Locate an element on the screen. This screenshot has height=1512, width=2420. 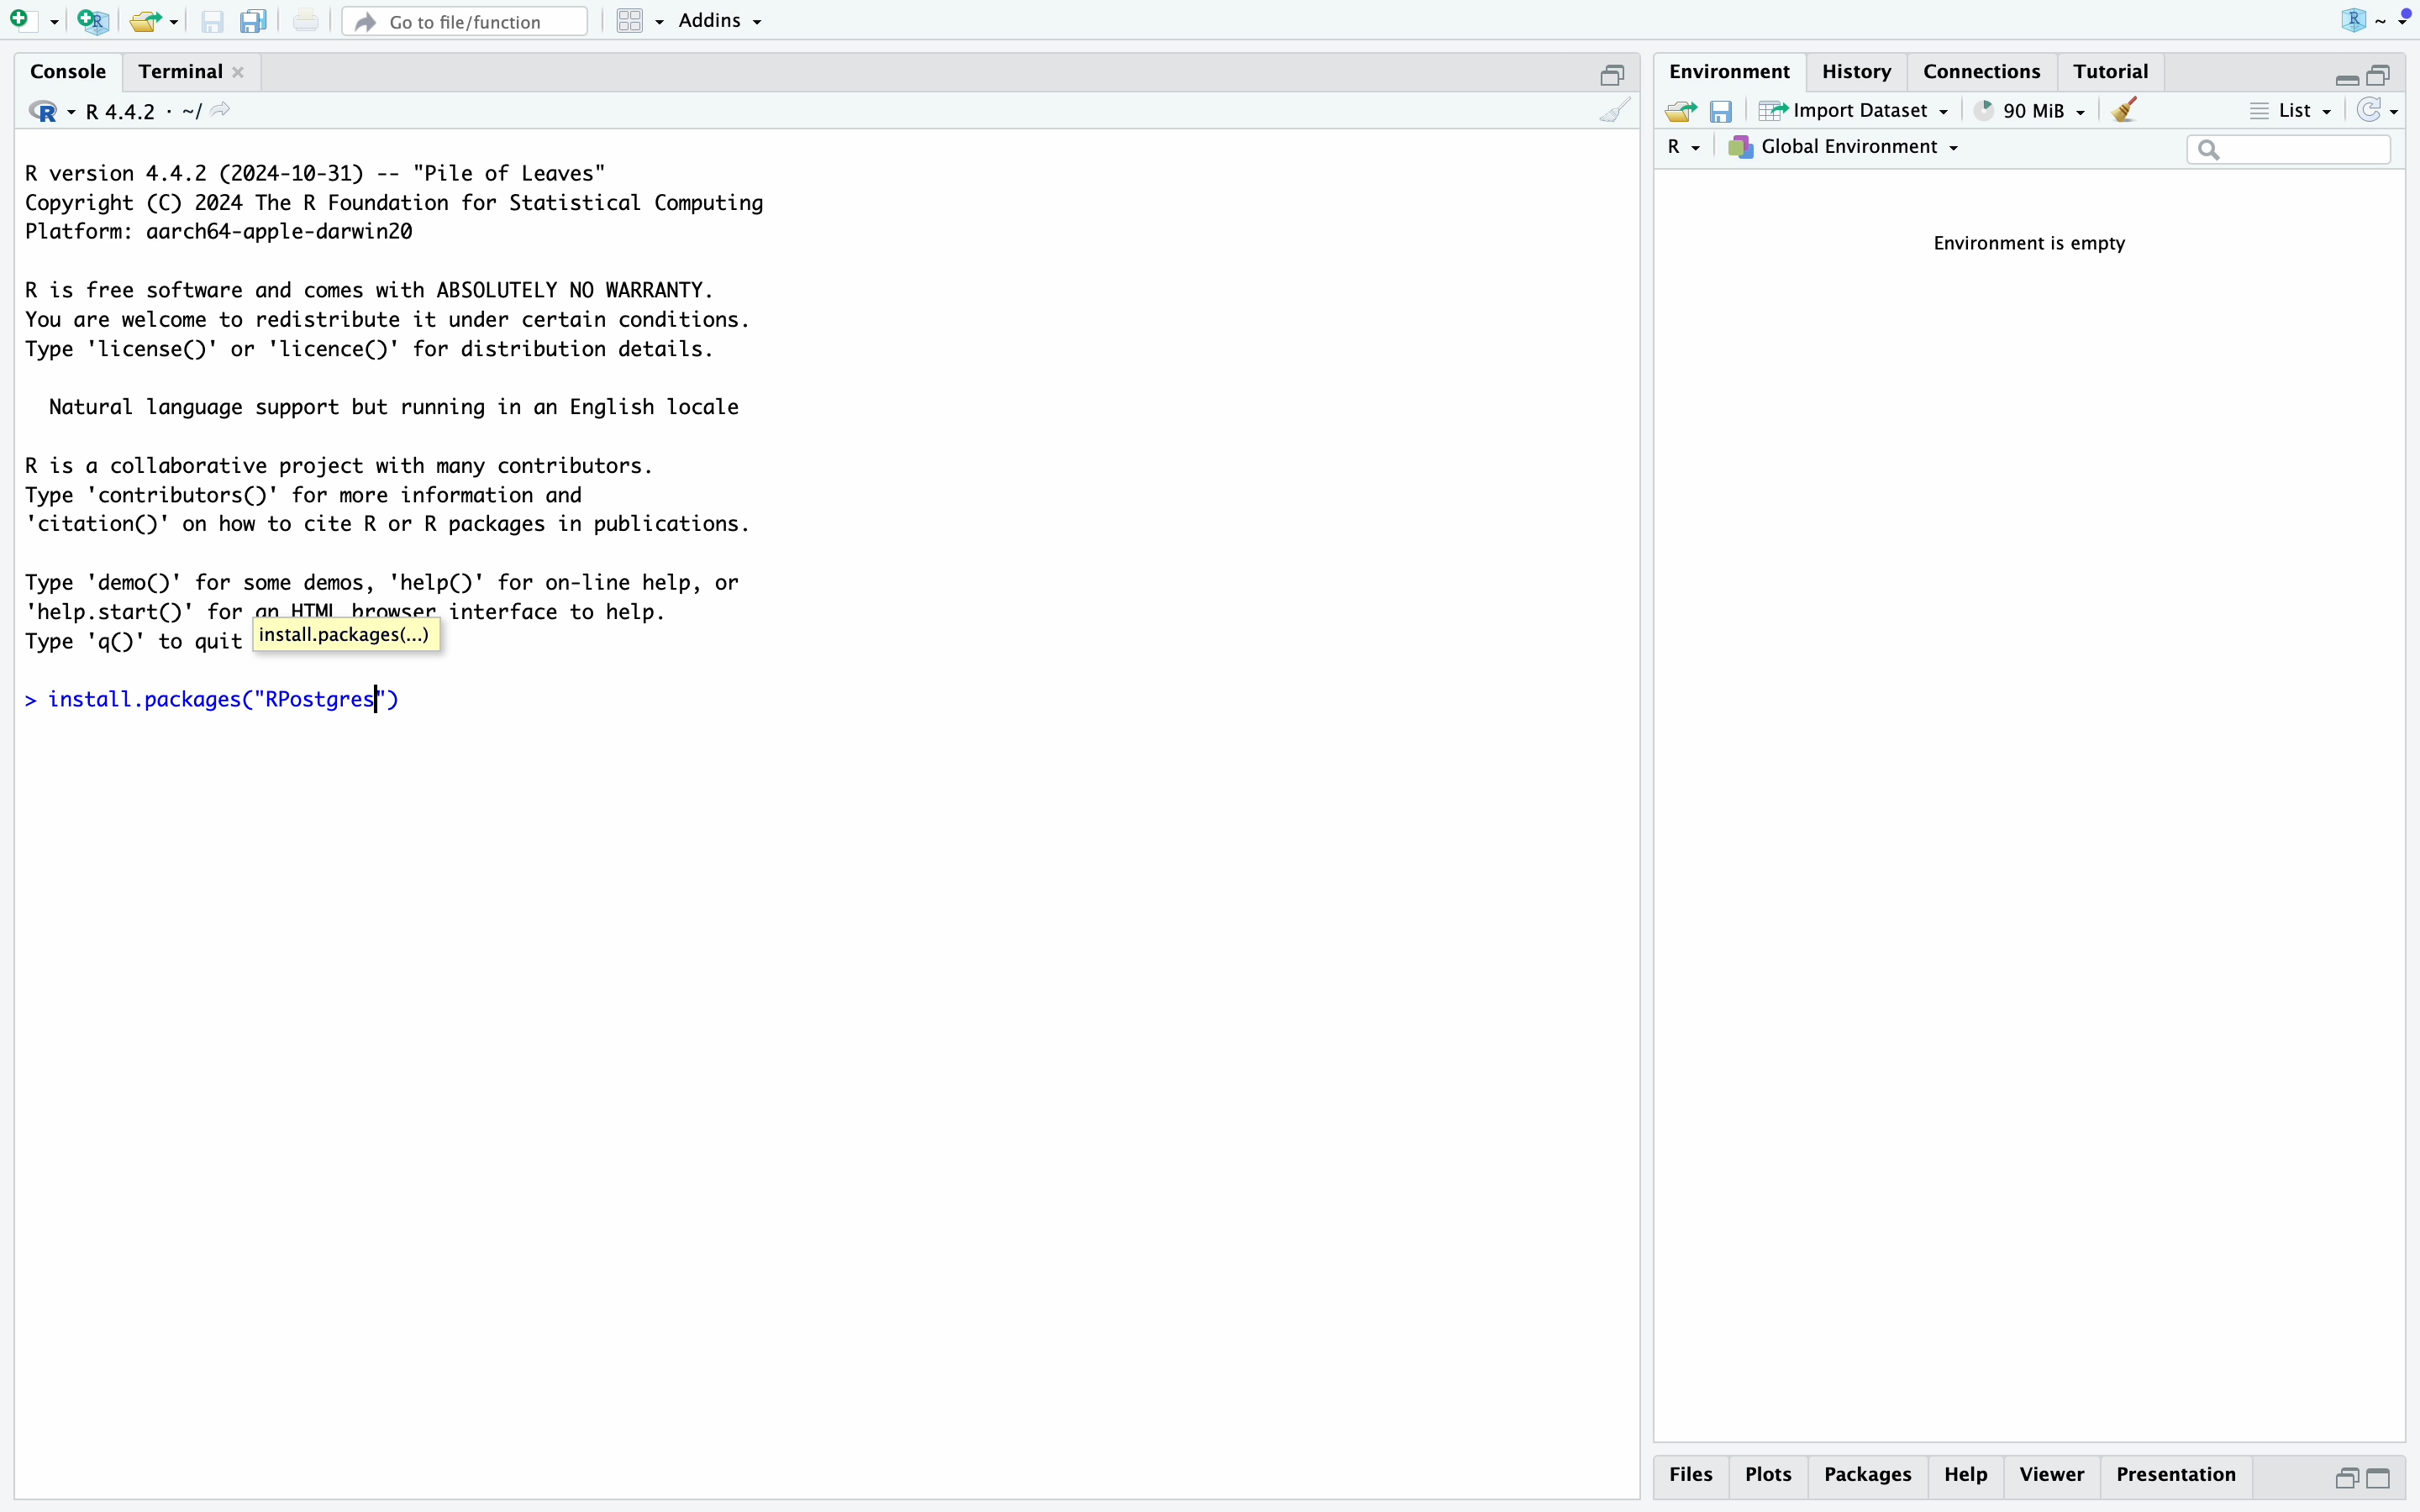
description of contributors is located at coordinates (394, 489).